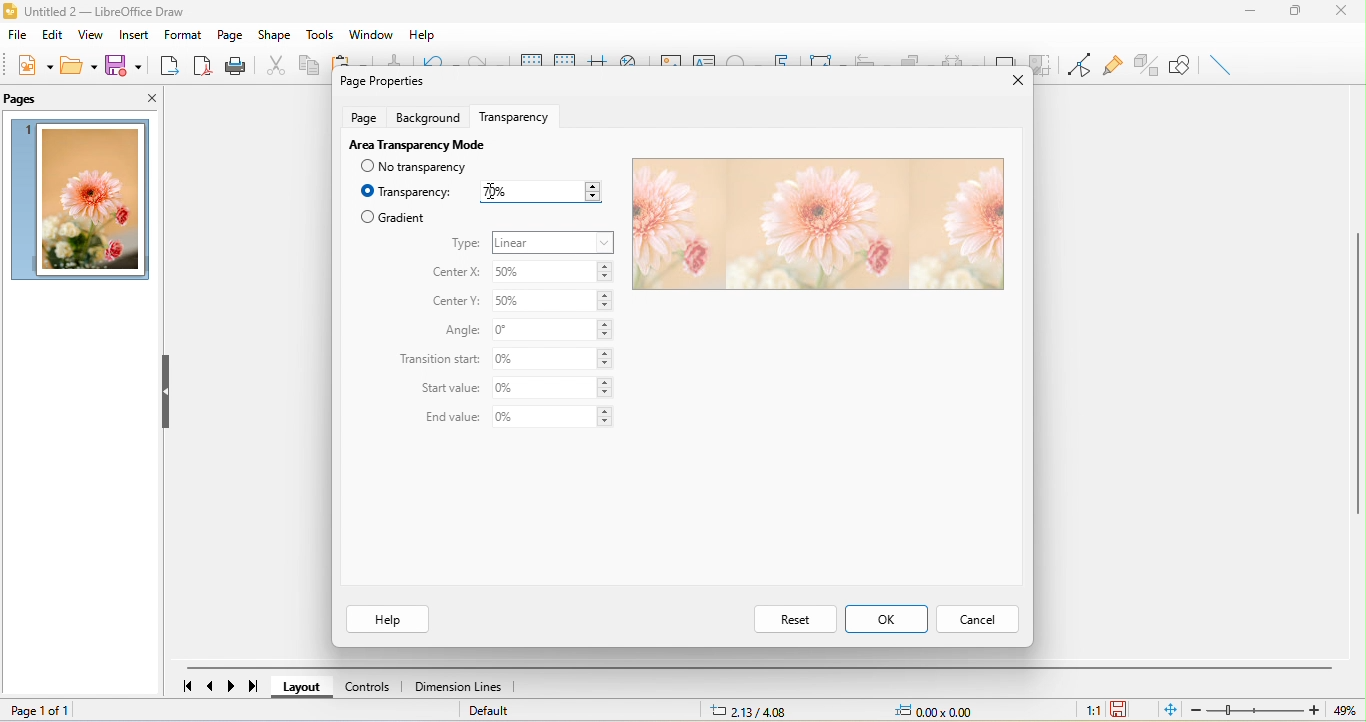  Describe the element at coordinates (363, 116) in the screenshot. I see `page` at that location.